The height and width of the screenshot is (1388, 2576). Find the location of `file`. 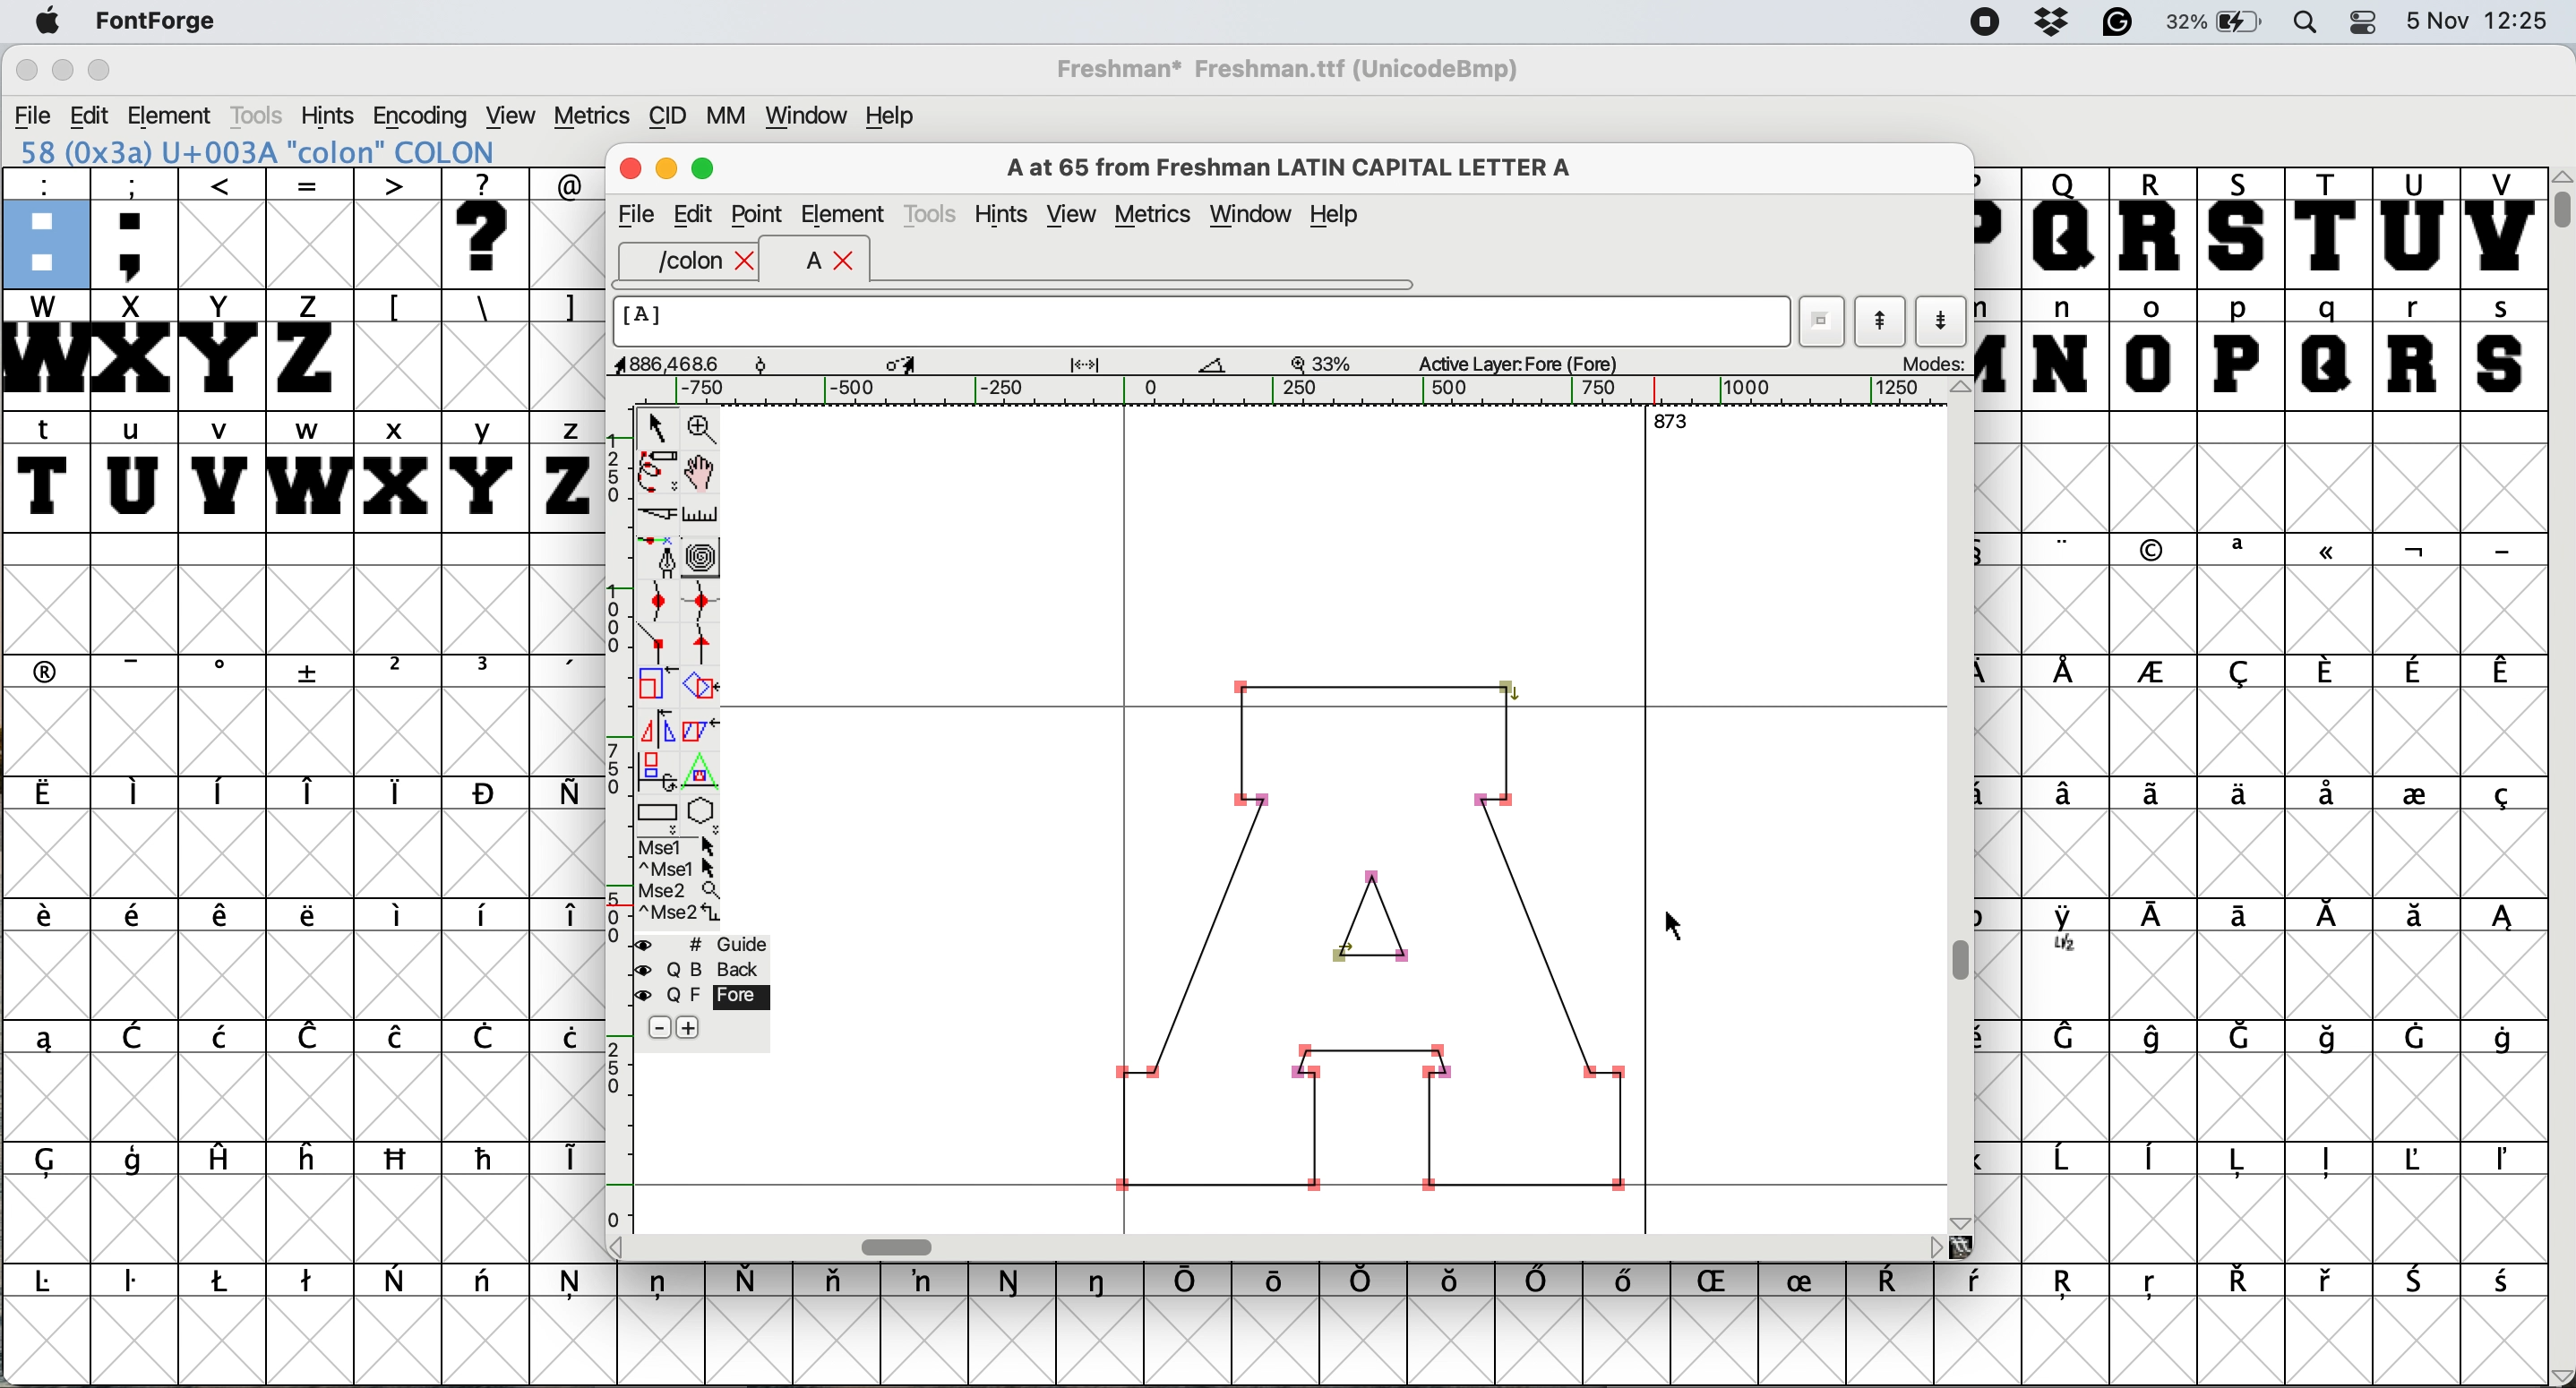

file is located at coordinates (30, 113).